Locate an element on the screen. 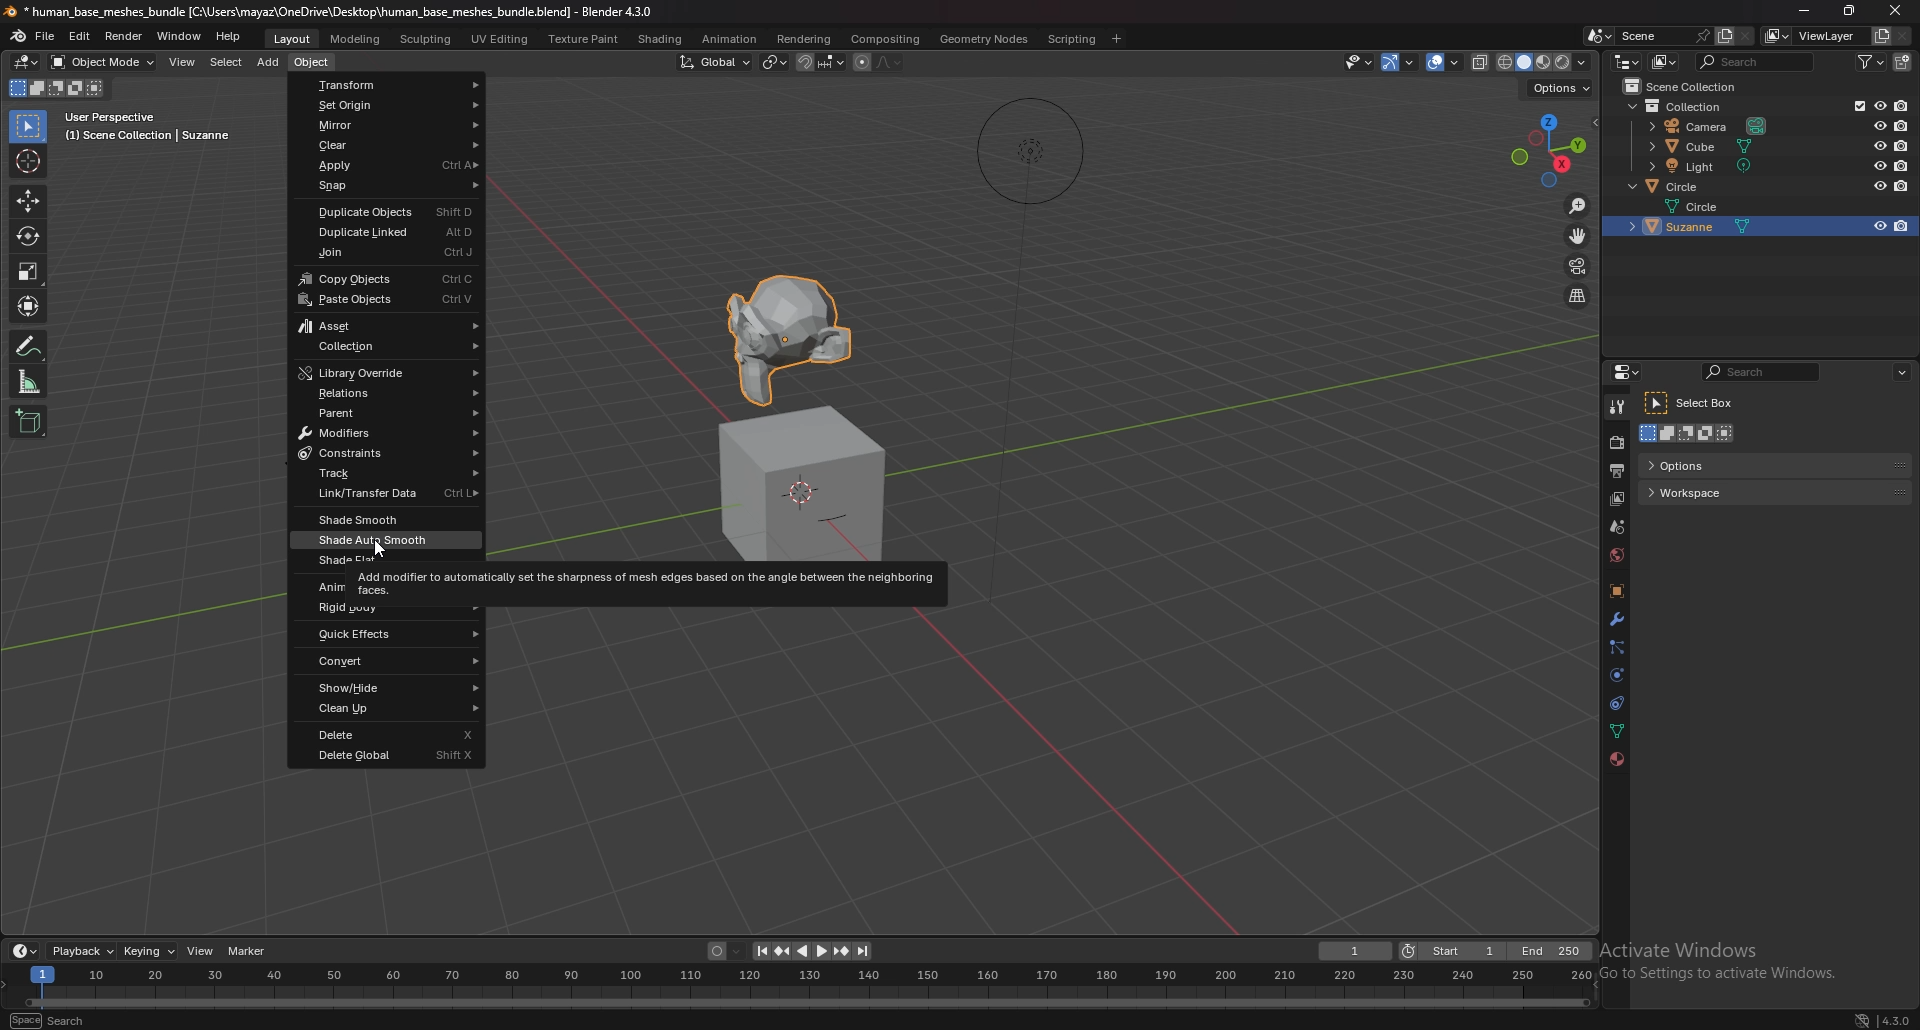 The width and height of the screenshot is (1920, 1030). hide in viewport is located at coordinates (1878, 106).